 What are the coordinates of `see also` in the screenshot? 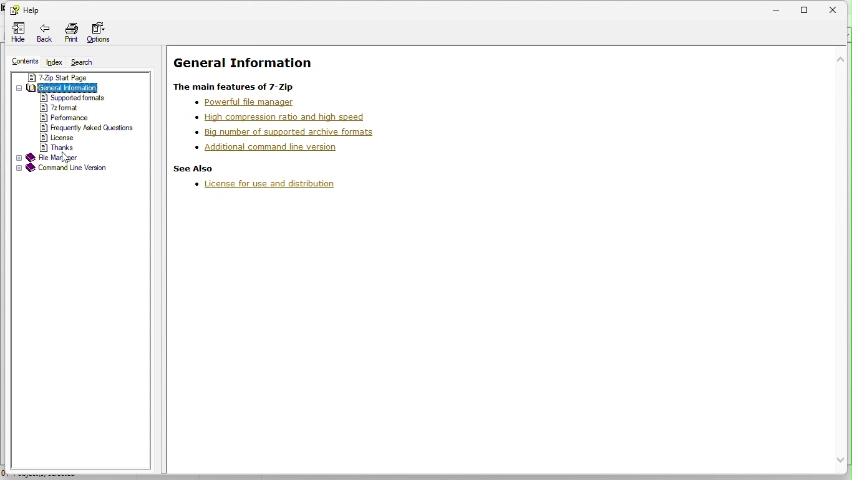 It's located at (196, 169).